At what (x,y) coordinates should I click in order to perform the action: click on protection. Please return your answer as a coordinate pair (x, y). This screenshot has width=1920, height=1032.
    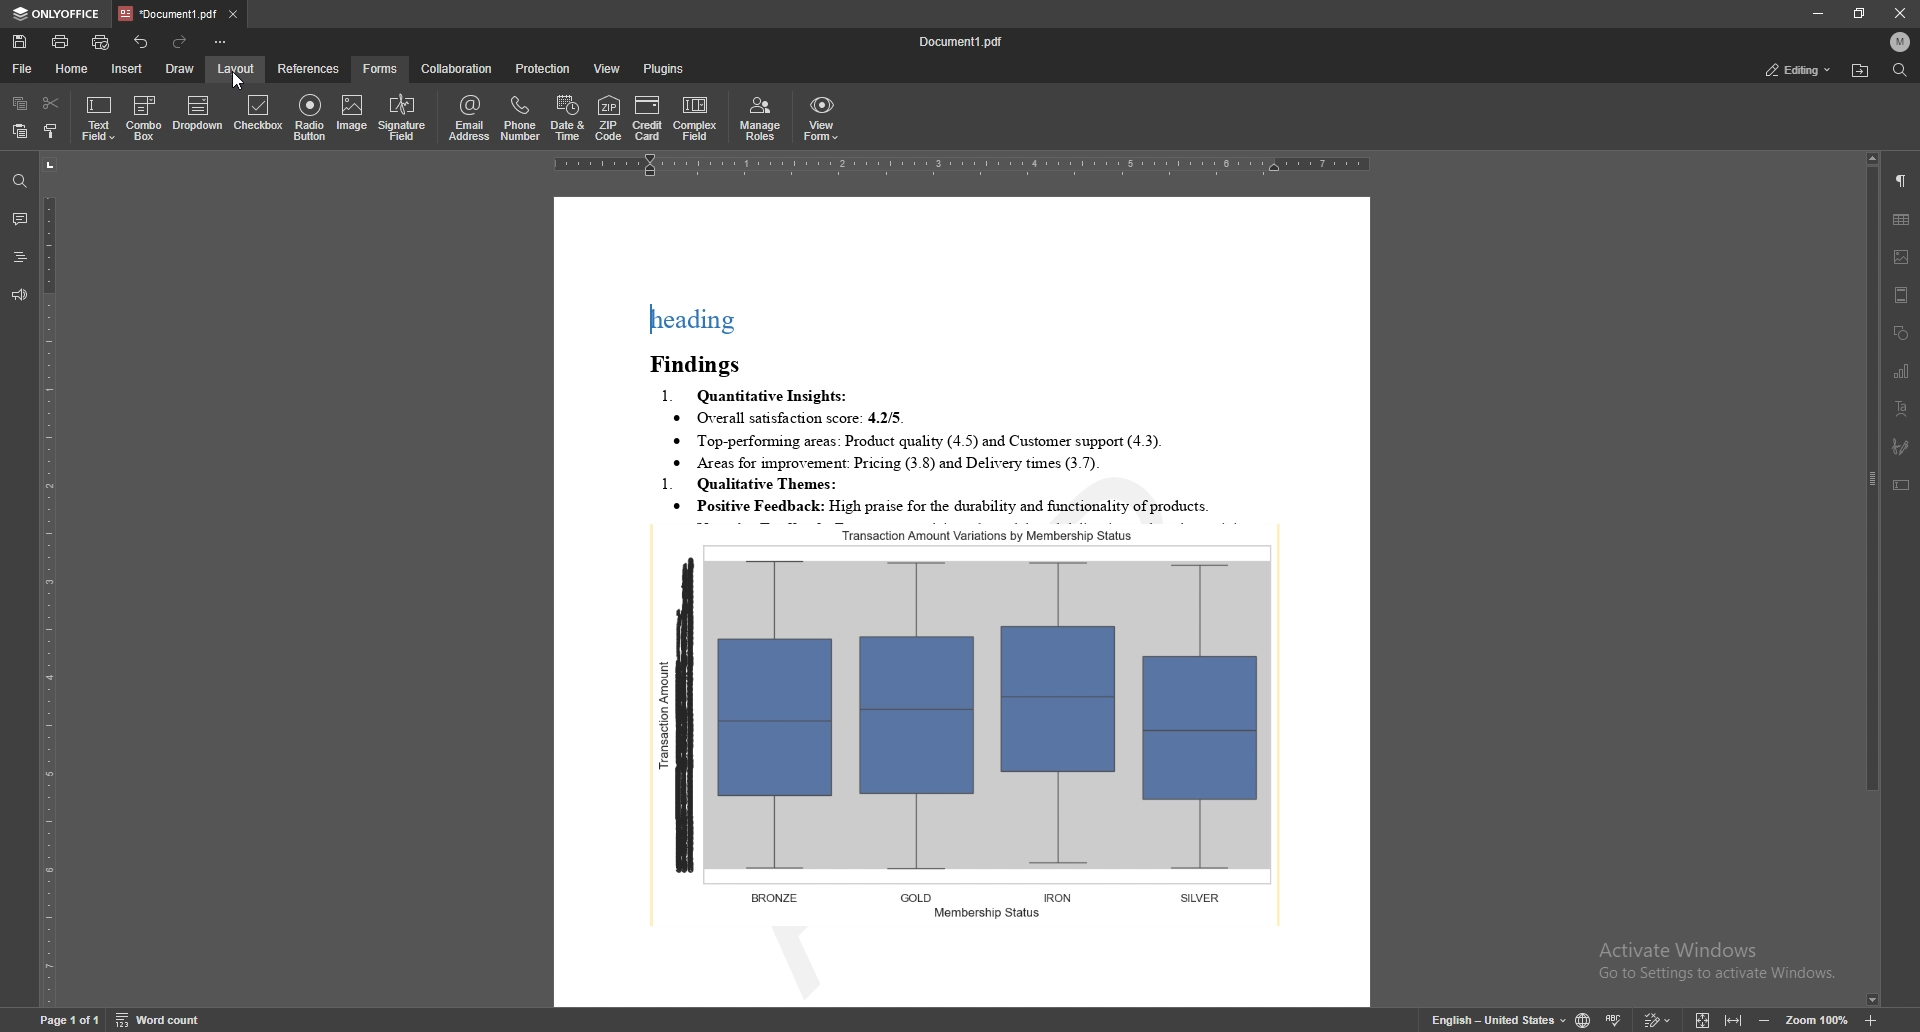
    Looking at the image, I should click on (545, 69).